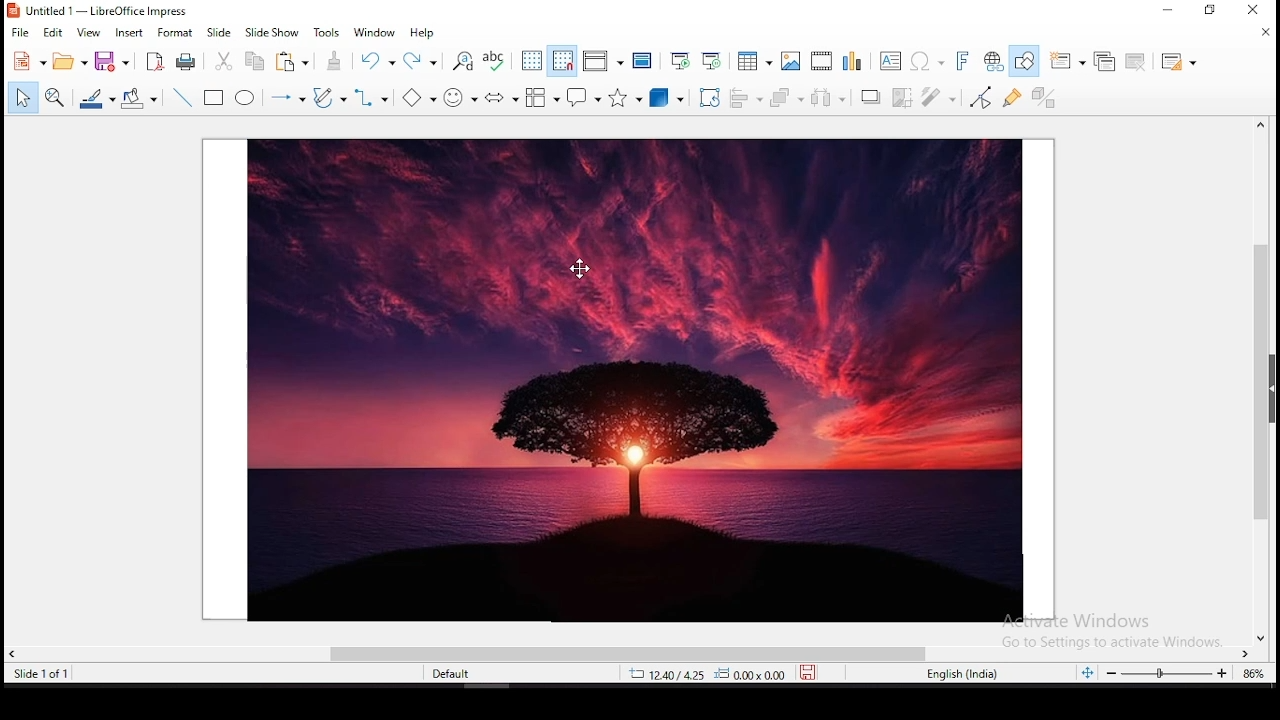 Image resolution: width=1280 pixels, height=720 pixels. What do you see at coordinates (334, 60) in the screenshot?
I see `clone formatting` at bounding box center [334, 60].